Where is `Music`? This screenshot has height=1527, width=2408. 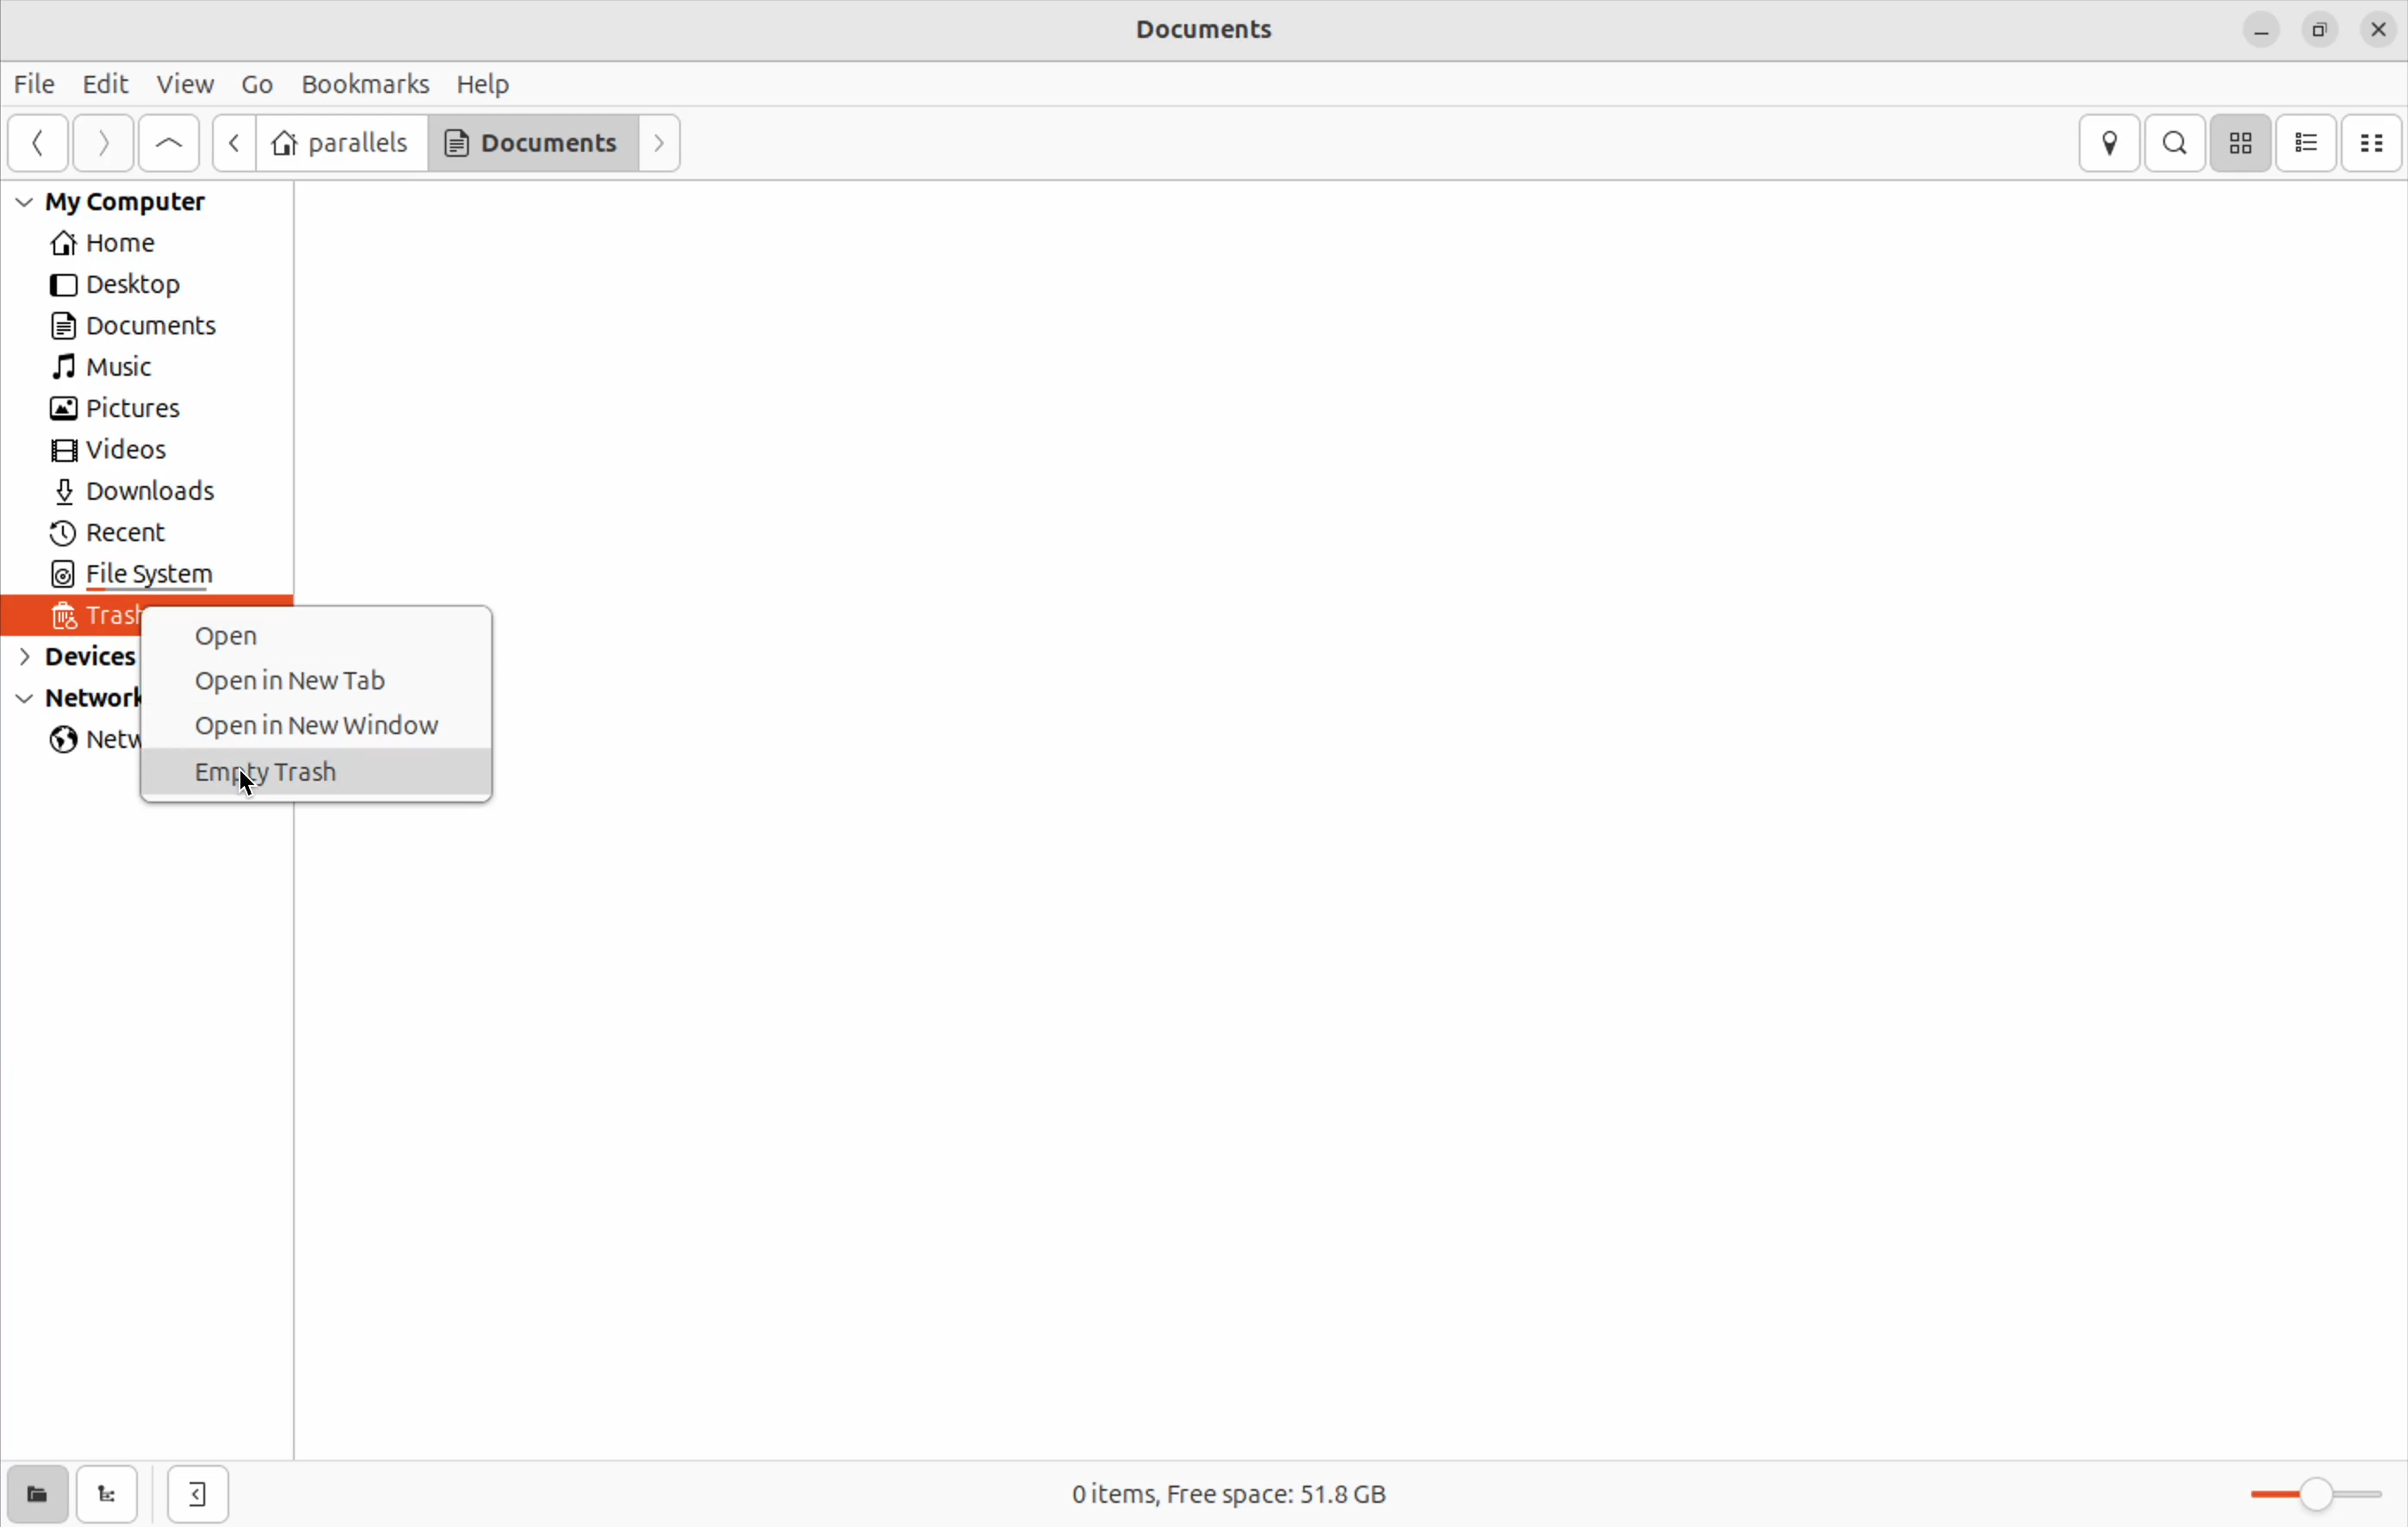
Music is located at coordinates (139, 369).